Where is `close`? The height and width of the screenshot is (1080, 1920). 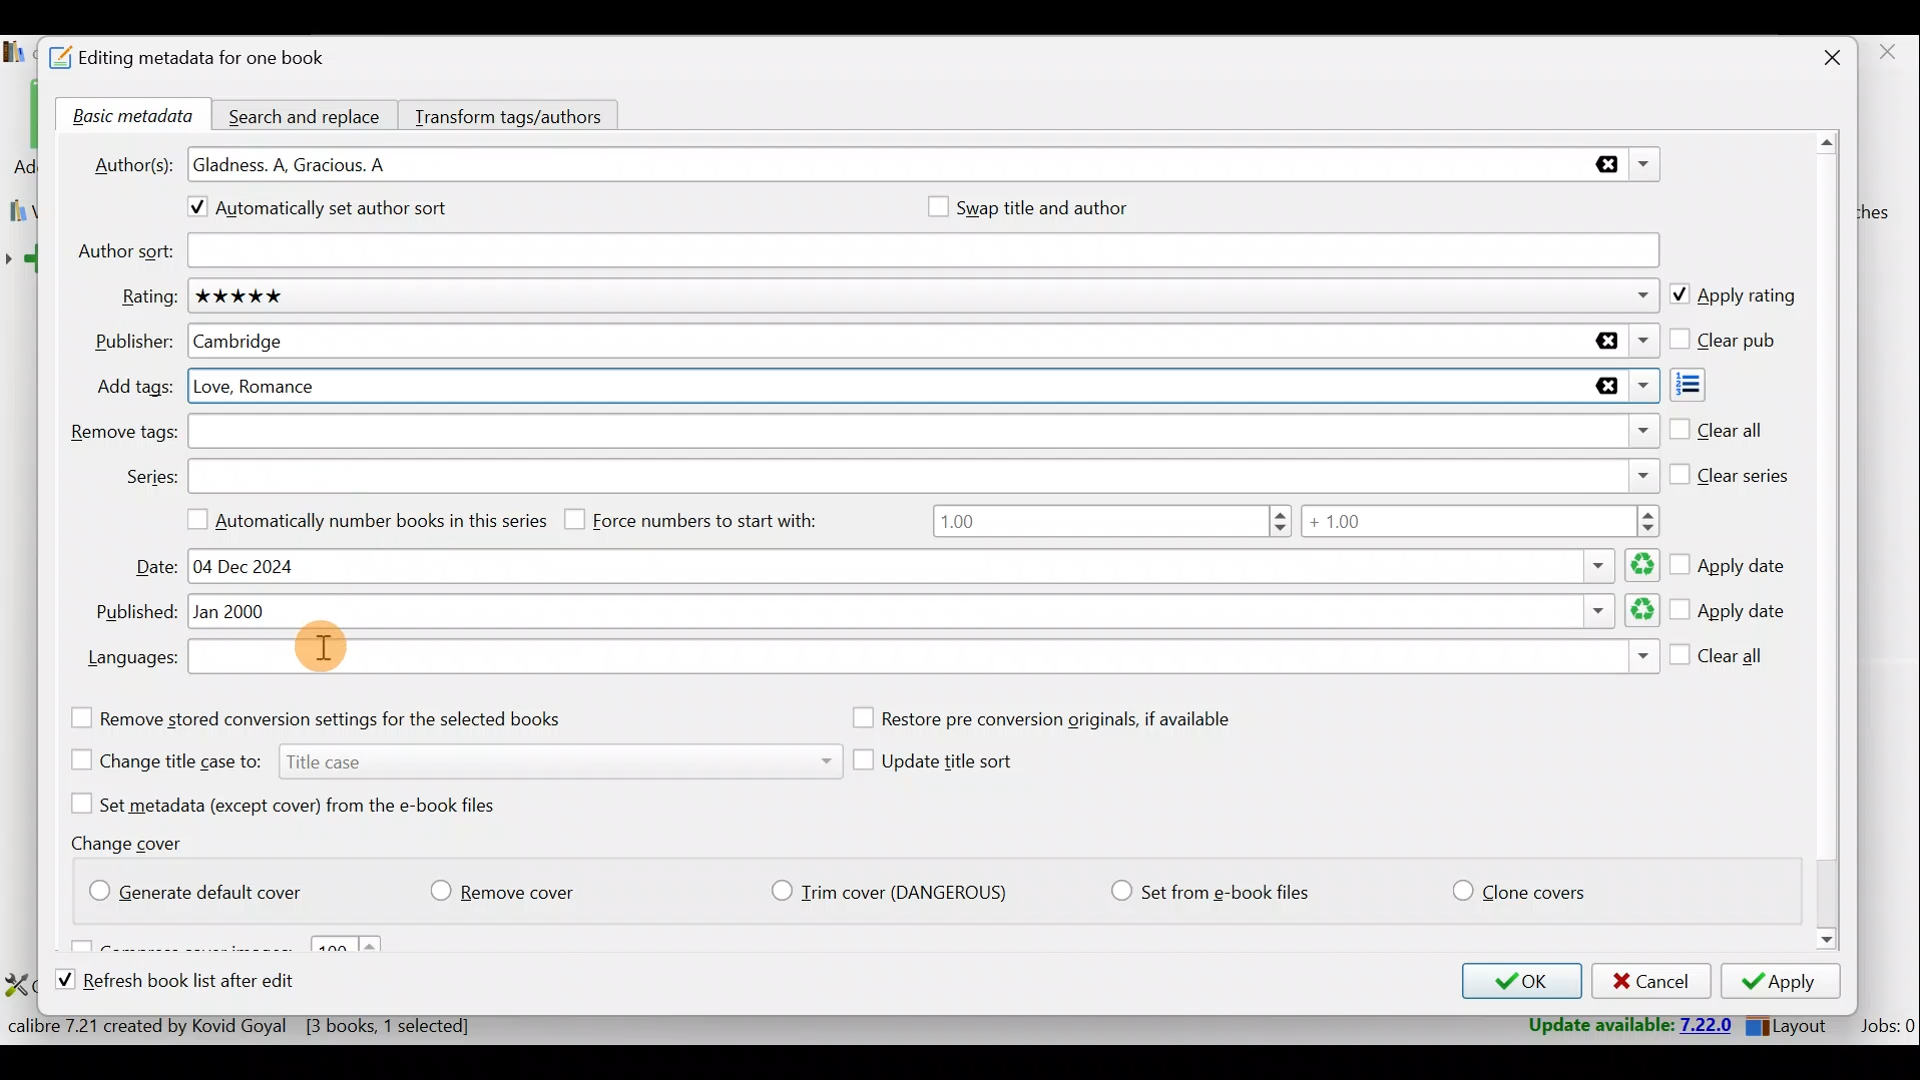
close is located at coordinates (1886, 53).